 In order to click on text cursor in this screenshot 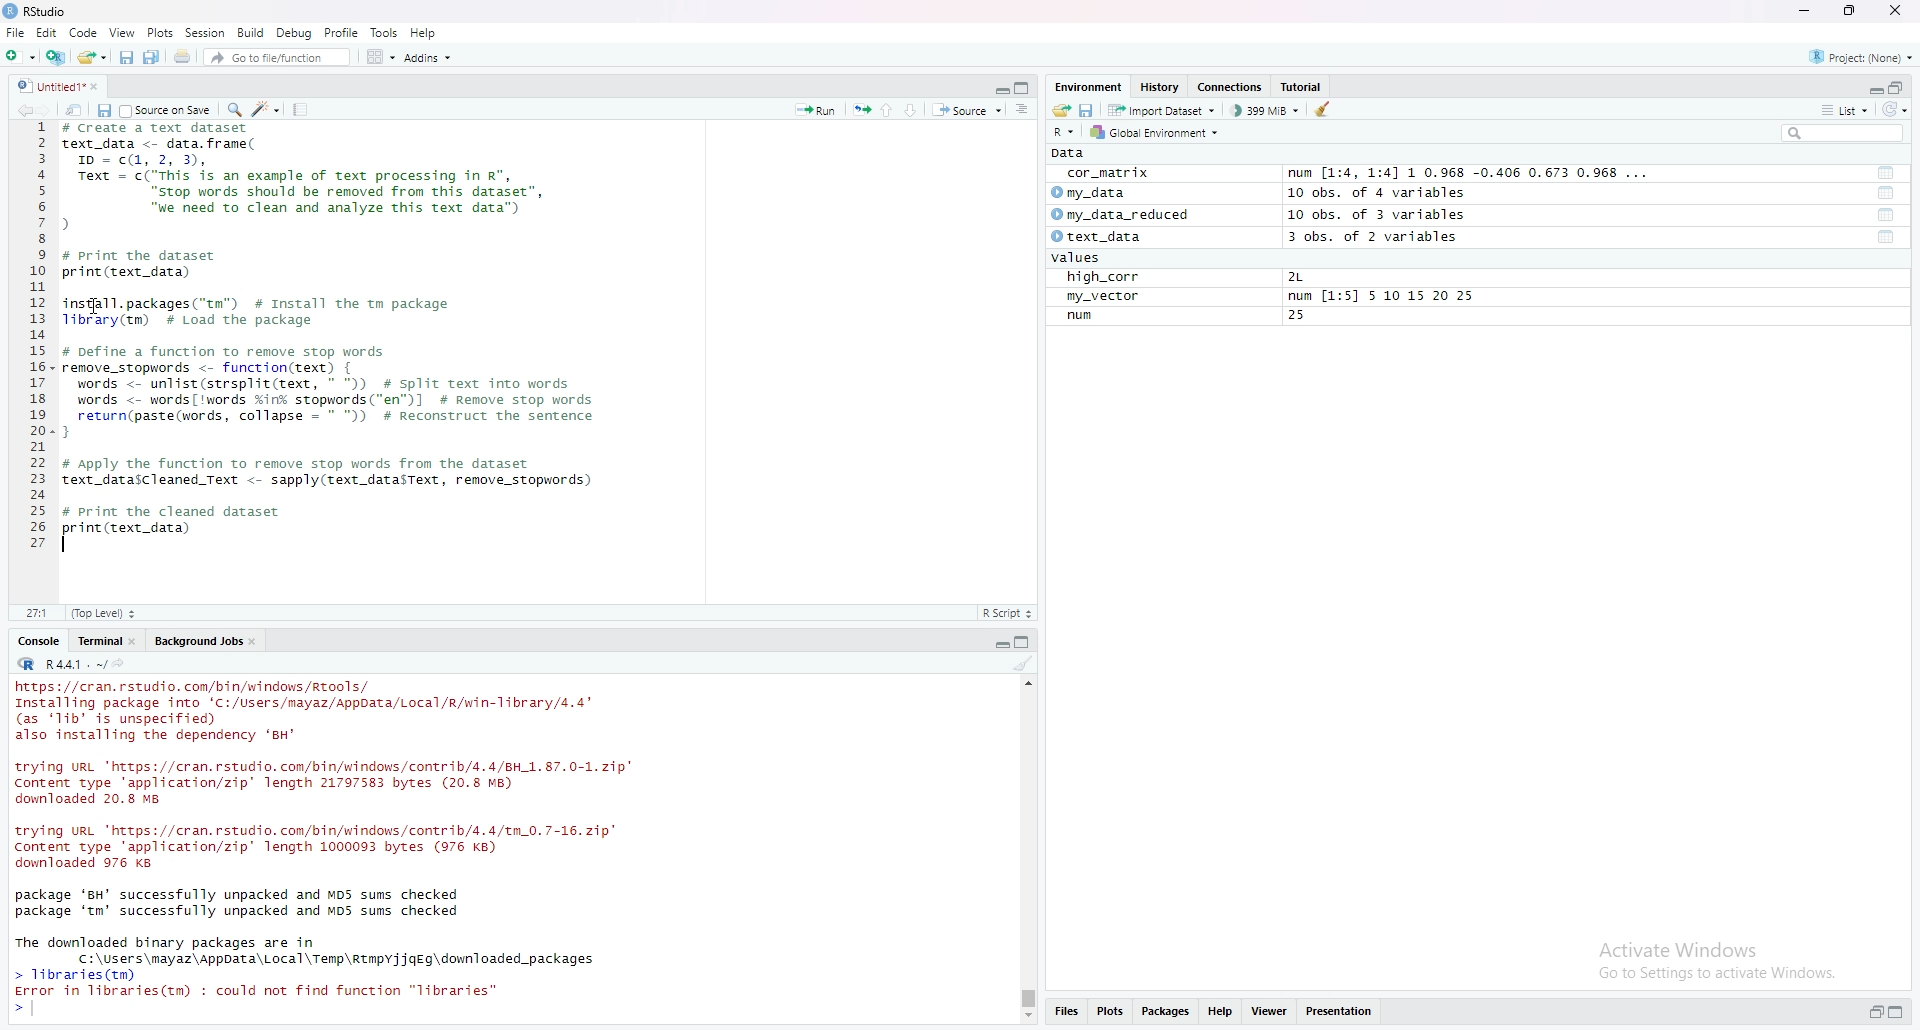, I will do `click(68, 547)`.